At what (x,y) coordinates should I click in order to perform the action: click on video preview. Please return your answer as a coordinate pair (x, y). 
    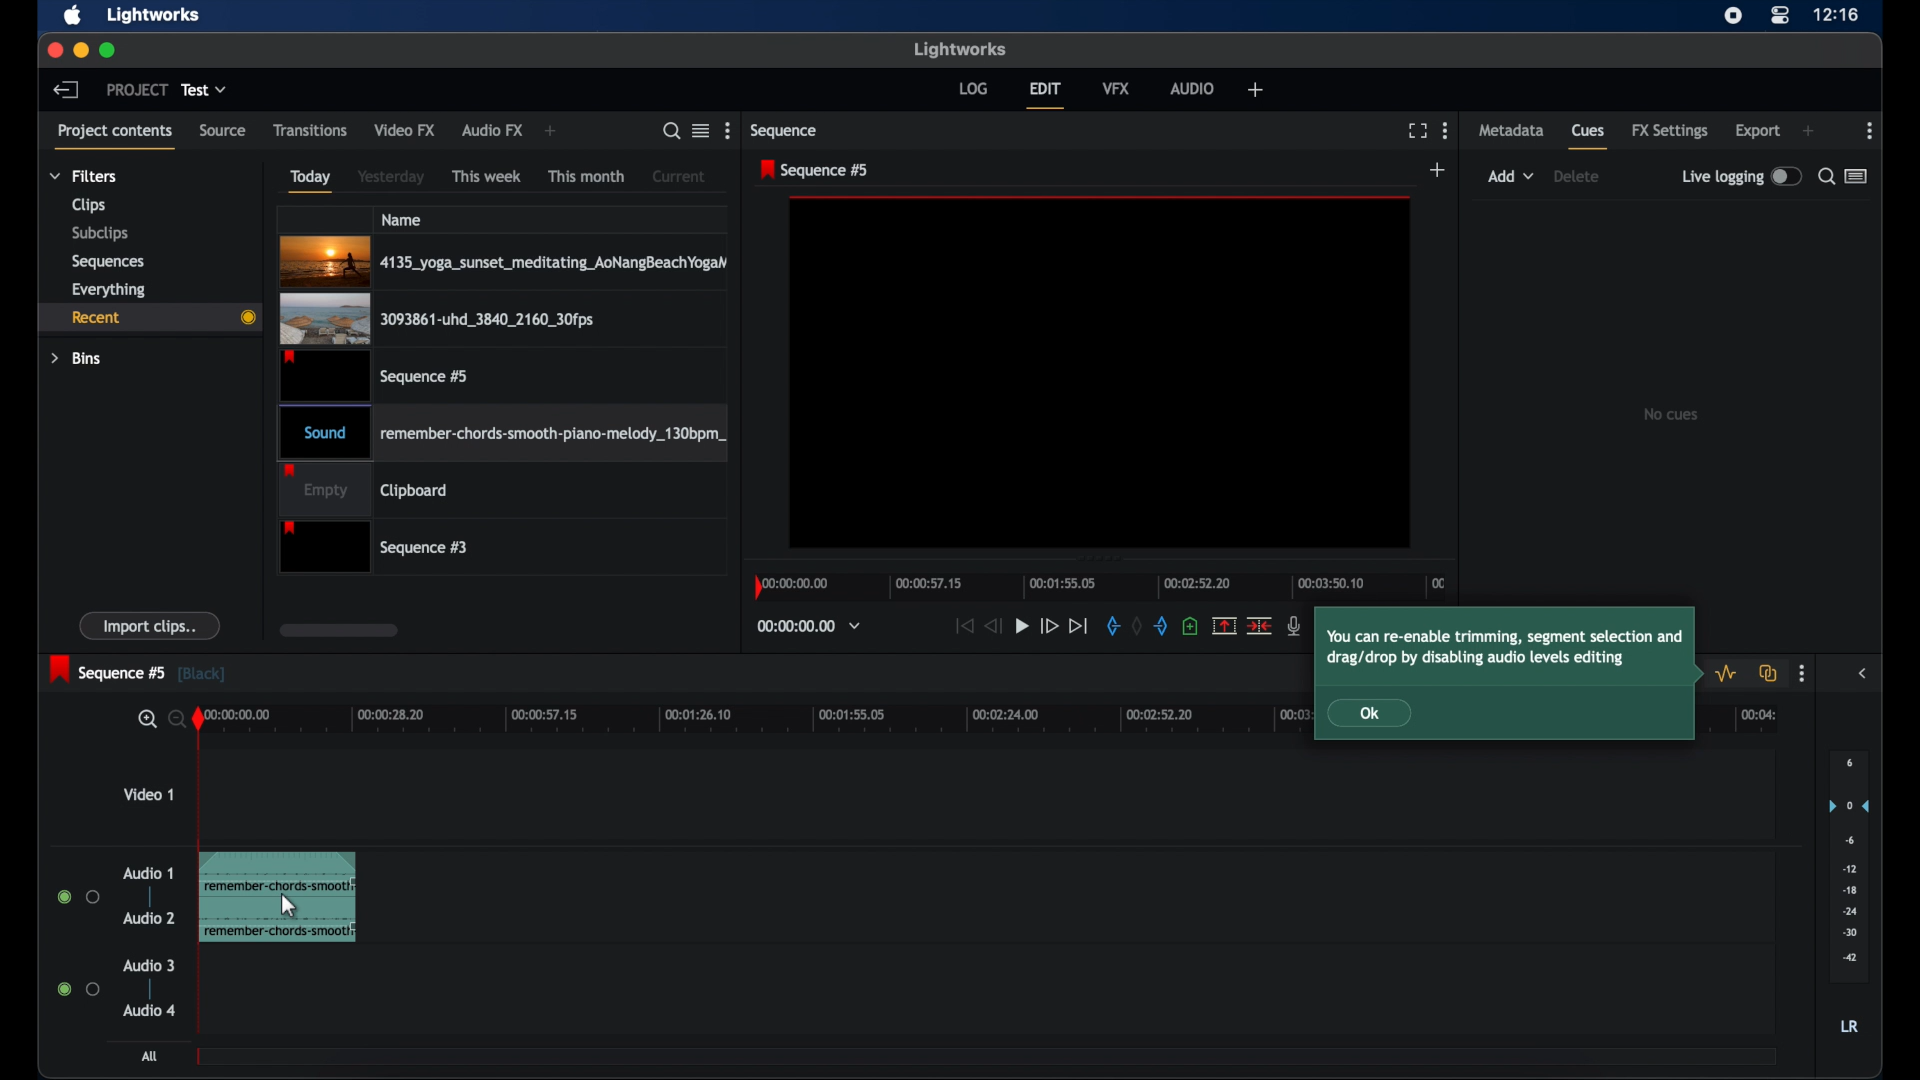
    Looking at the image, I should click on (1100, 373).